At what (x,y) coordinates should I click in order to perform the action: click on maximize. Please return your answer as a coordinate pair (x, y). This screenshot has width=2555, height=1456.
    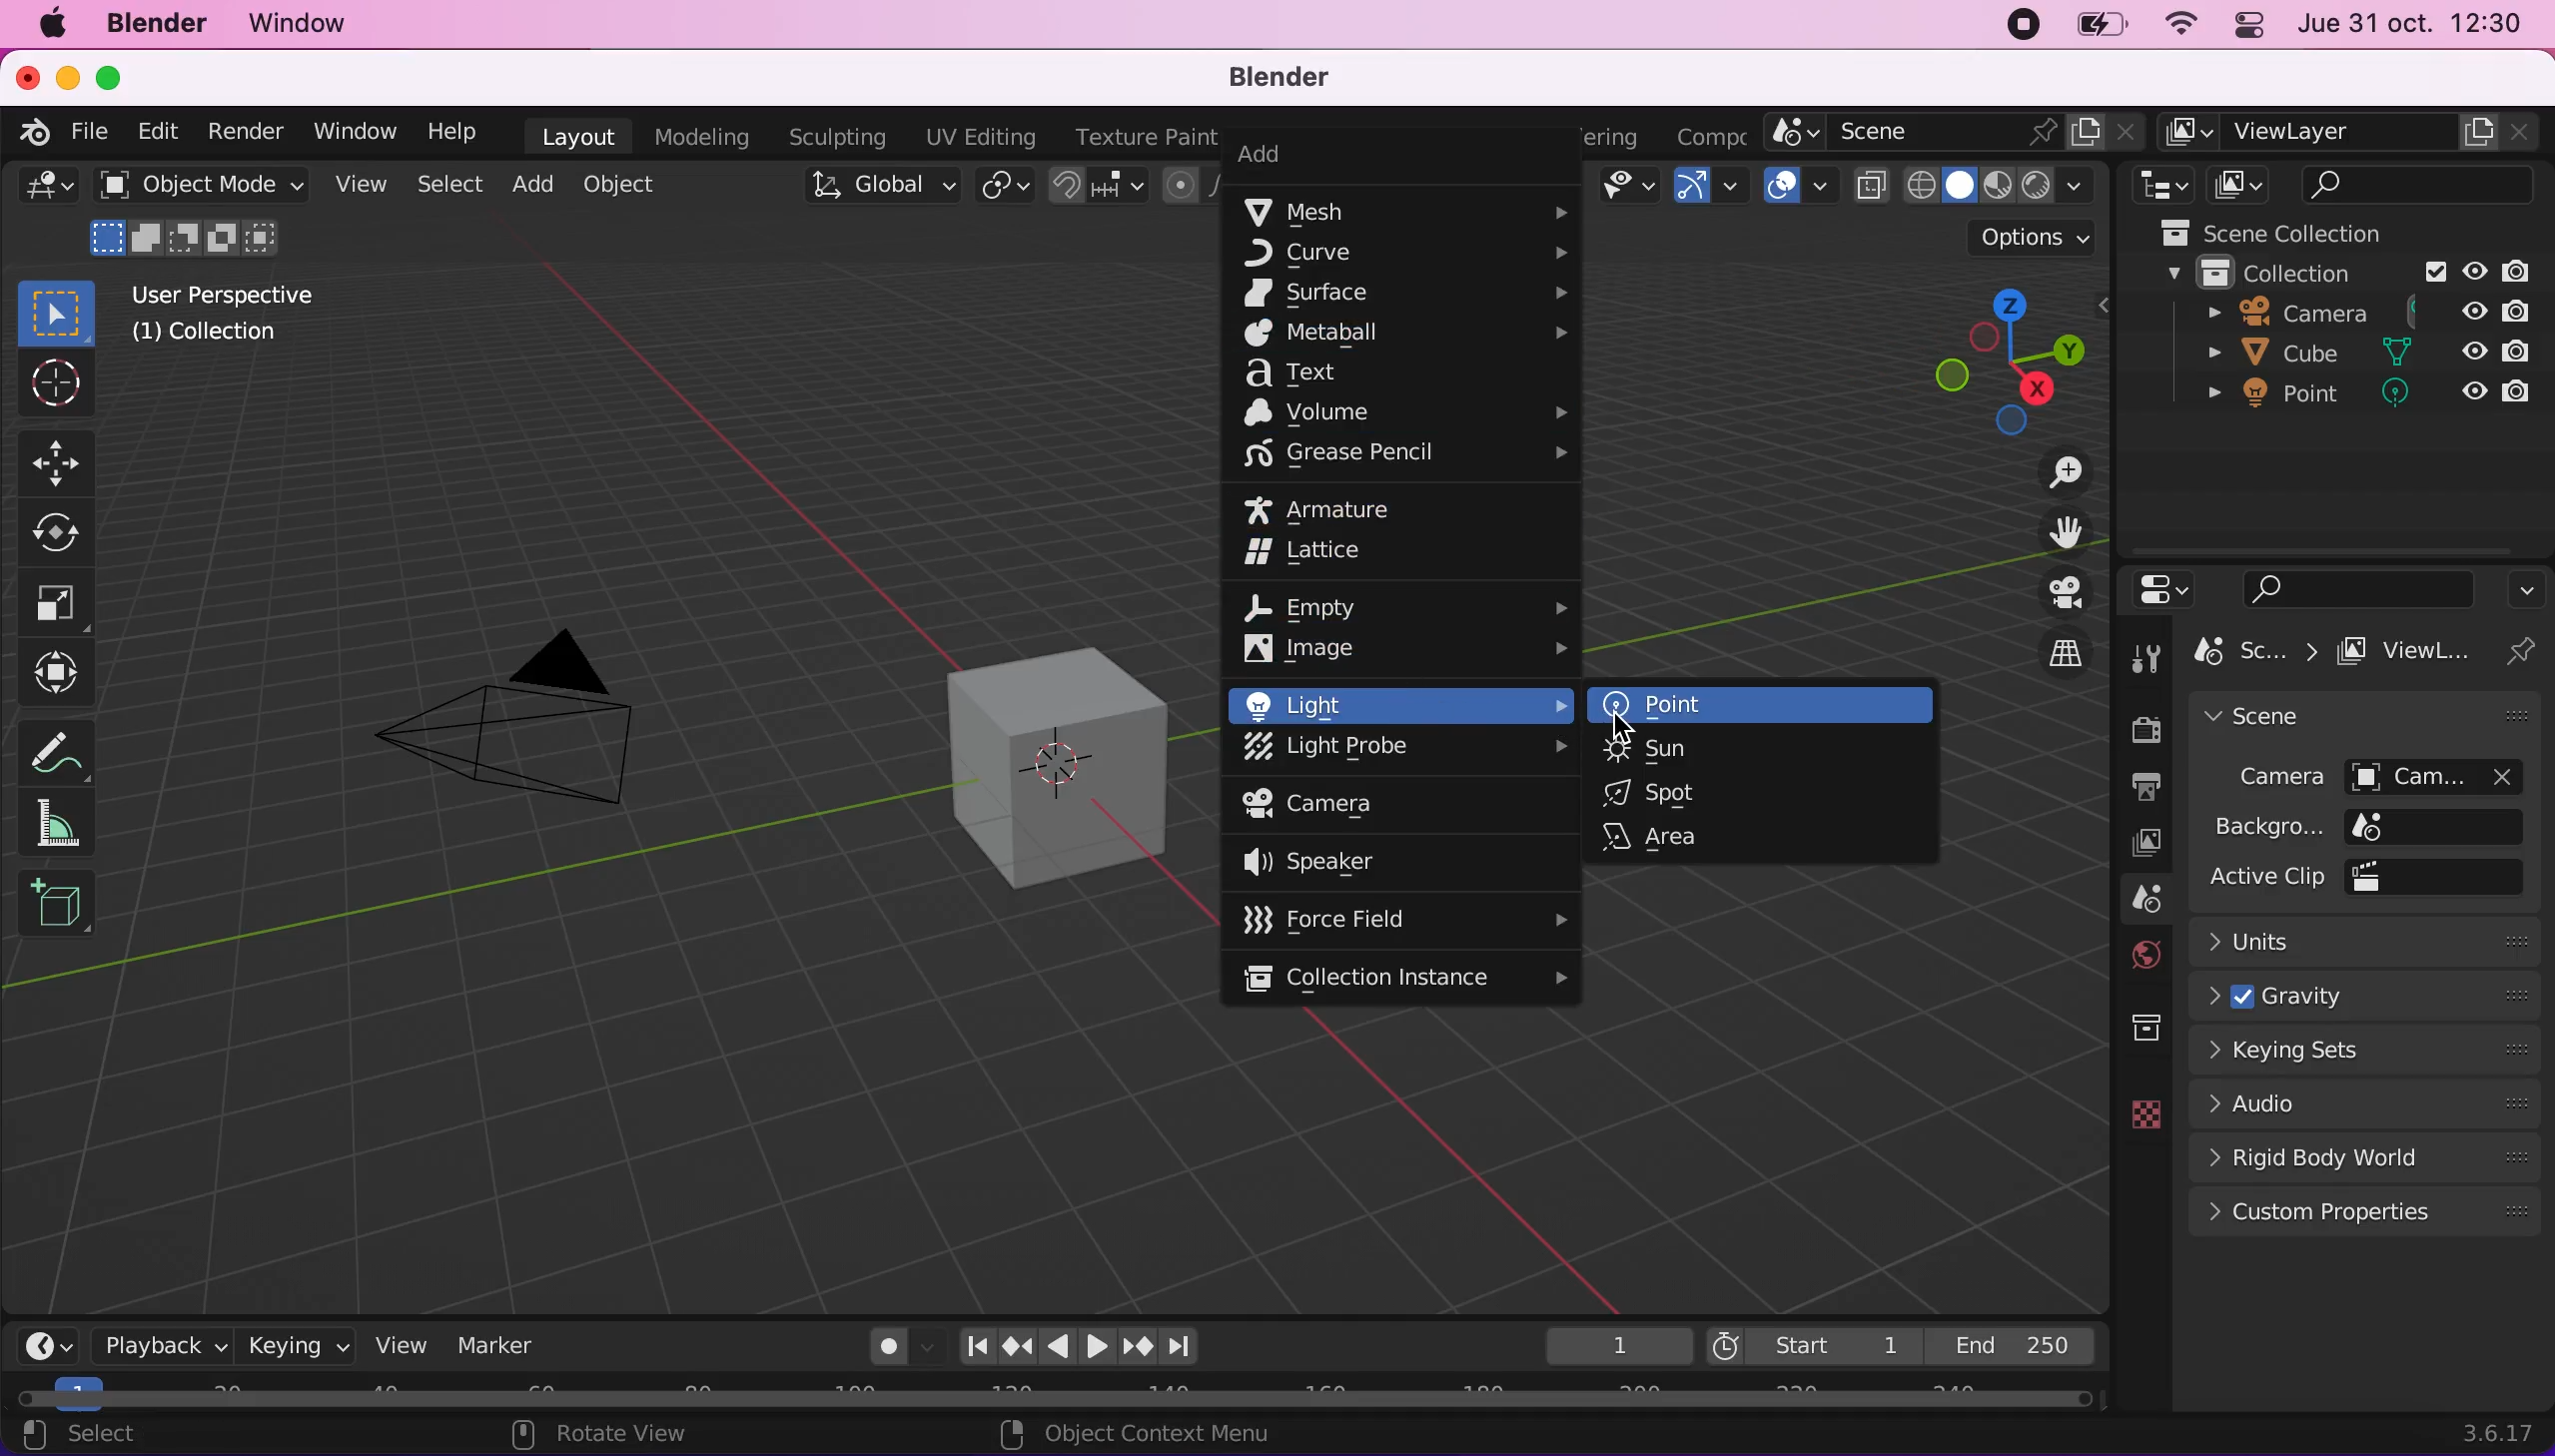
    Looking at the image, I should click on (120, 76).